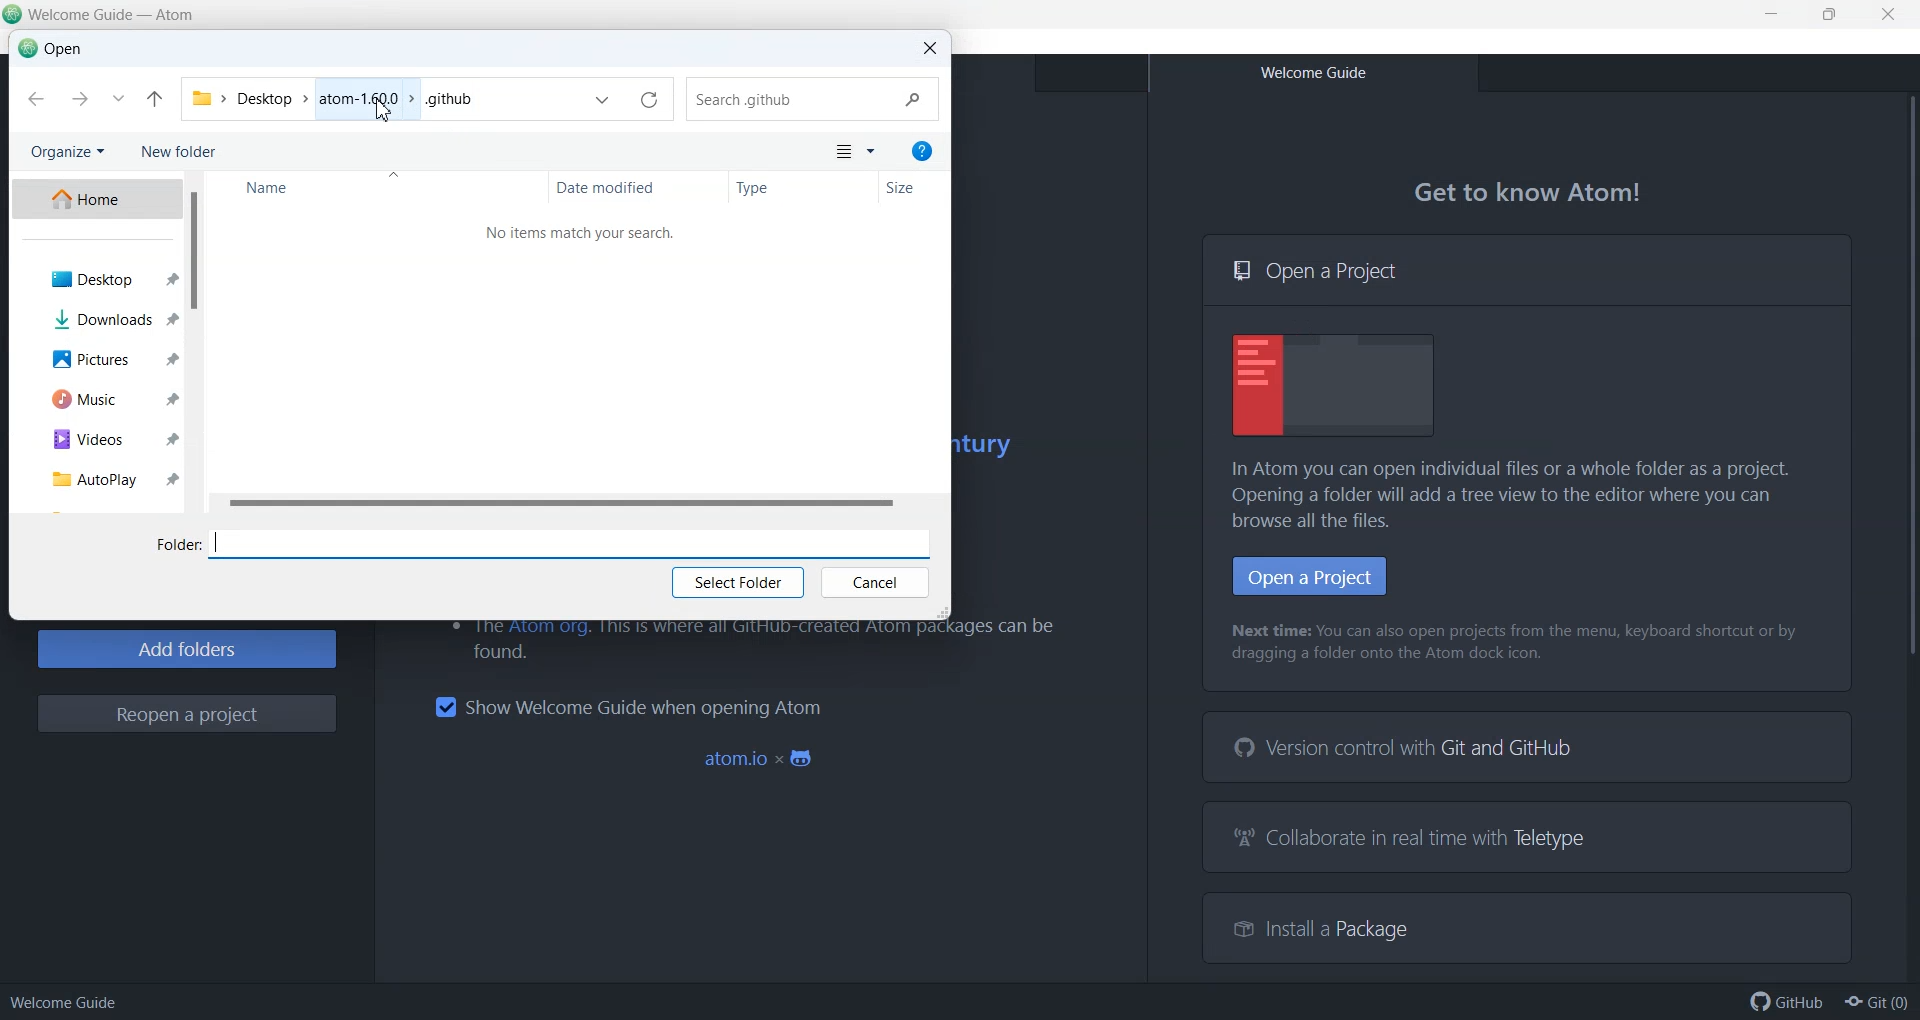  Describe the element at coordinates (99, 397) in the screenshot. I see `Music` at that location.